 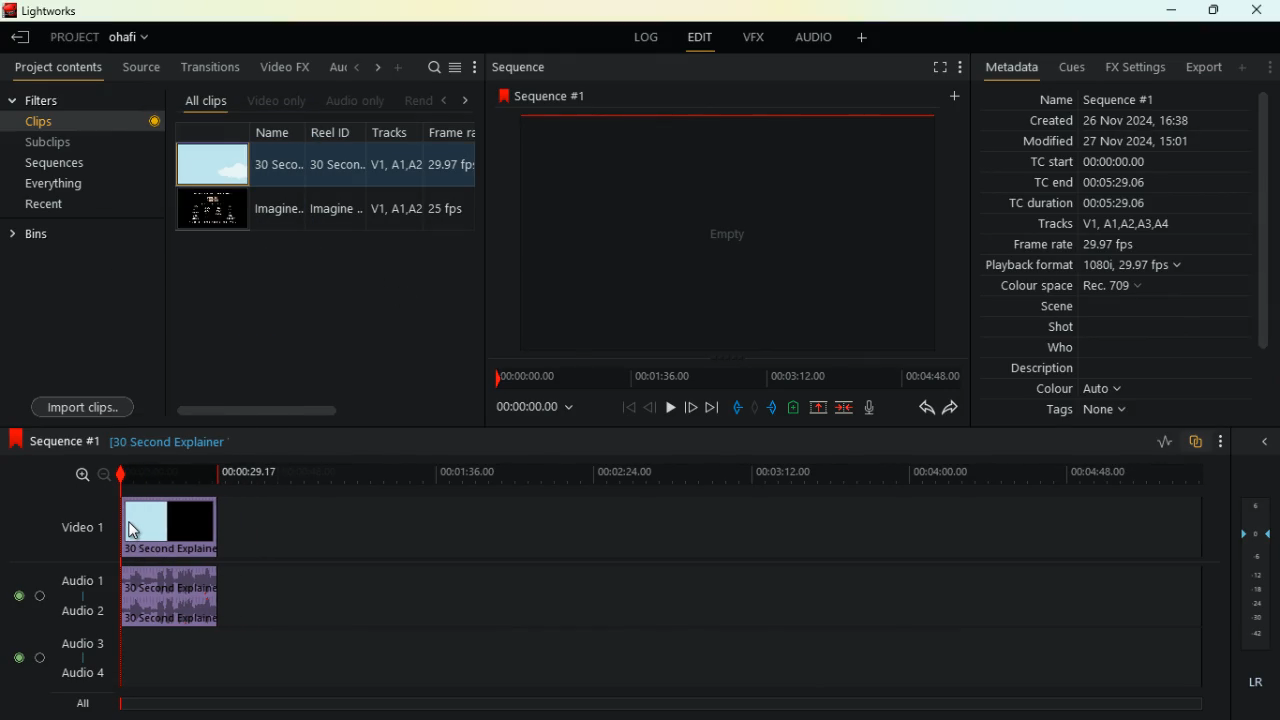 I want to click on colour space Rec 709, so click(x=1105, y=286).